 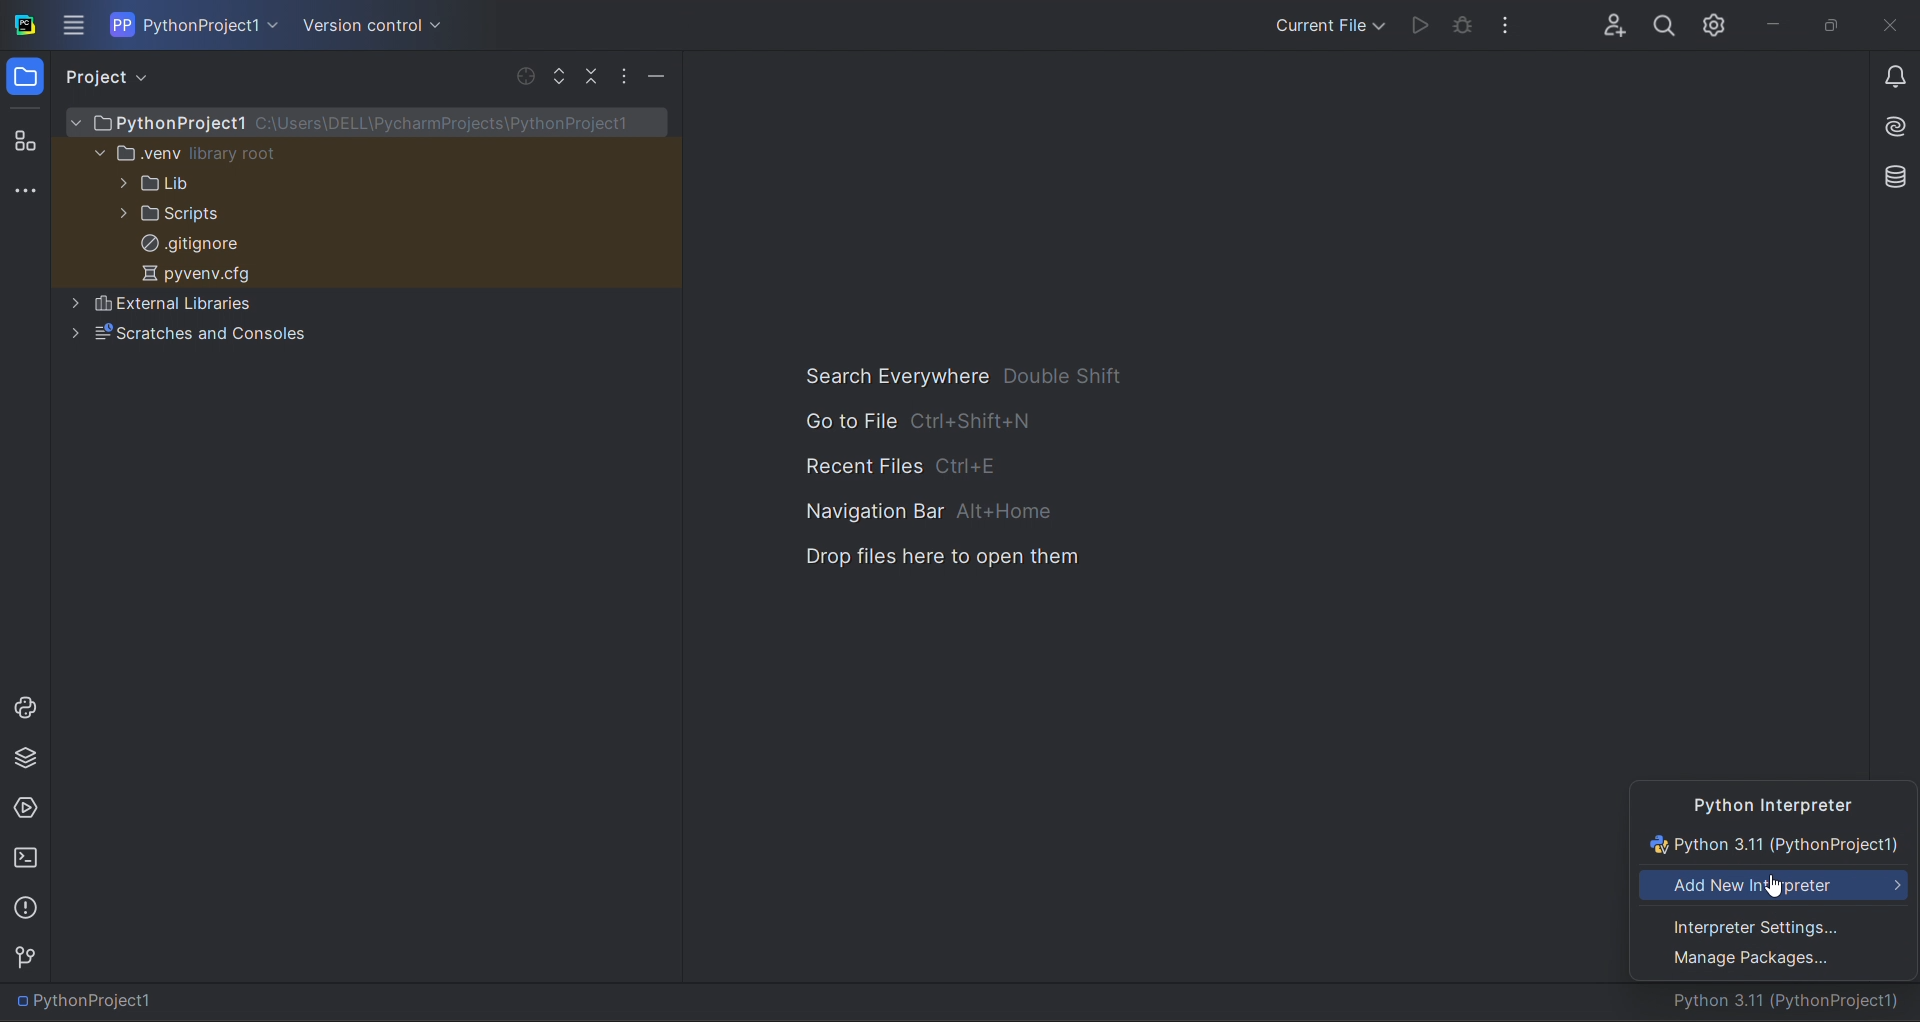 I want to click on file tree, so click(x=367, y=234).